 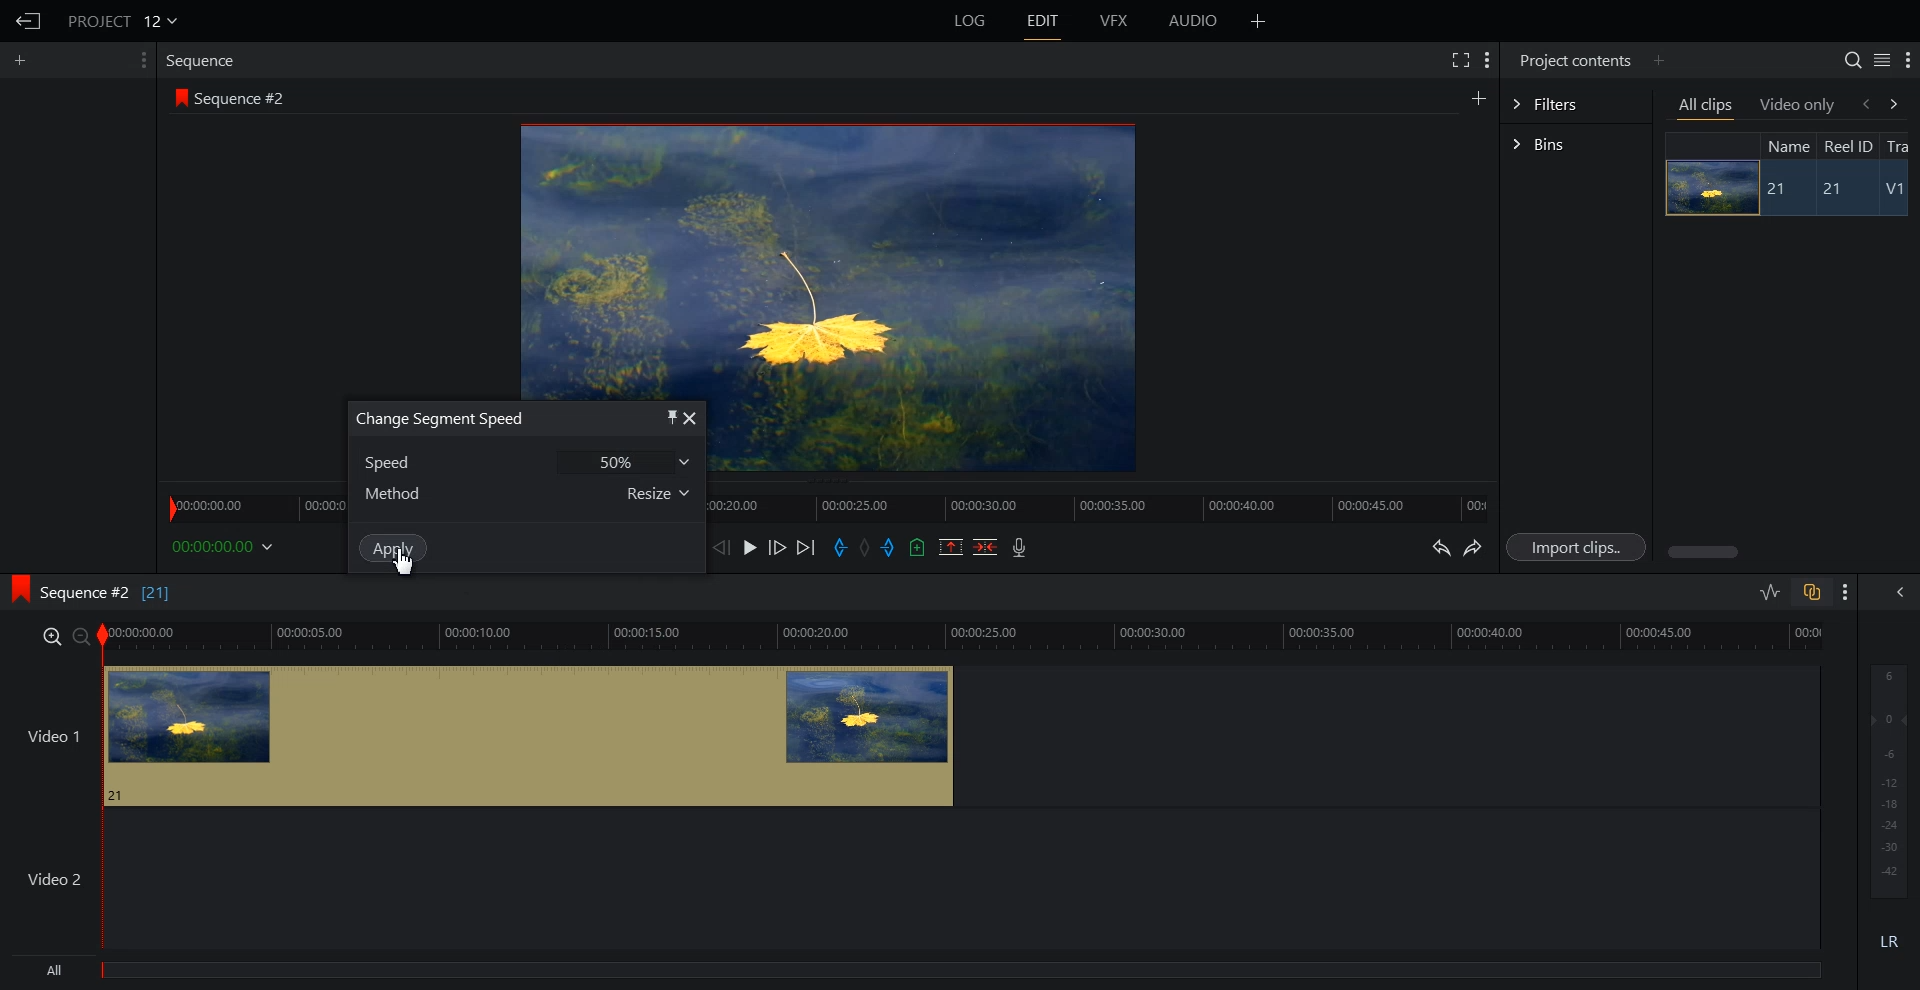 I want to click on Change Segment Speed, so click(x=437, y=417).